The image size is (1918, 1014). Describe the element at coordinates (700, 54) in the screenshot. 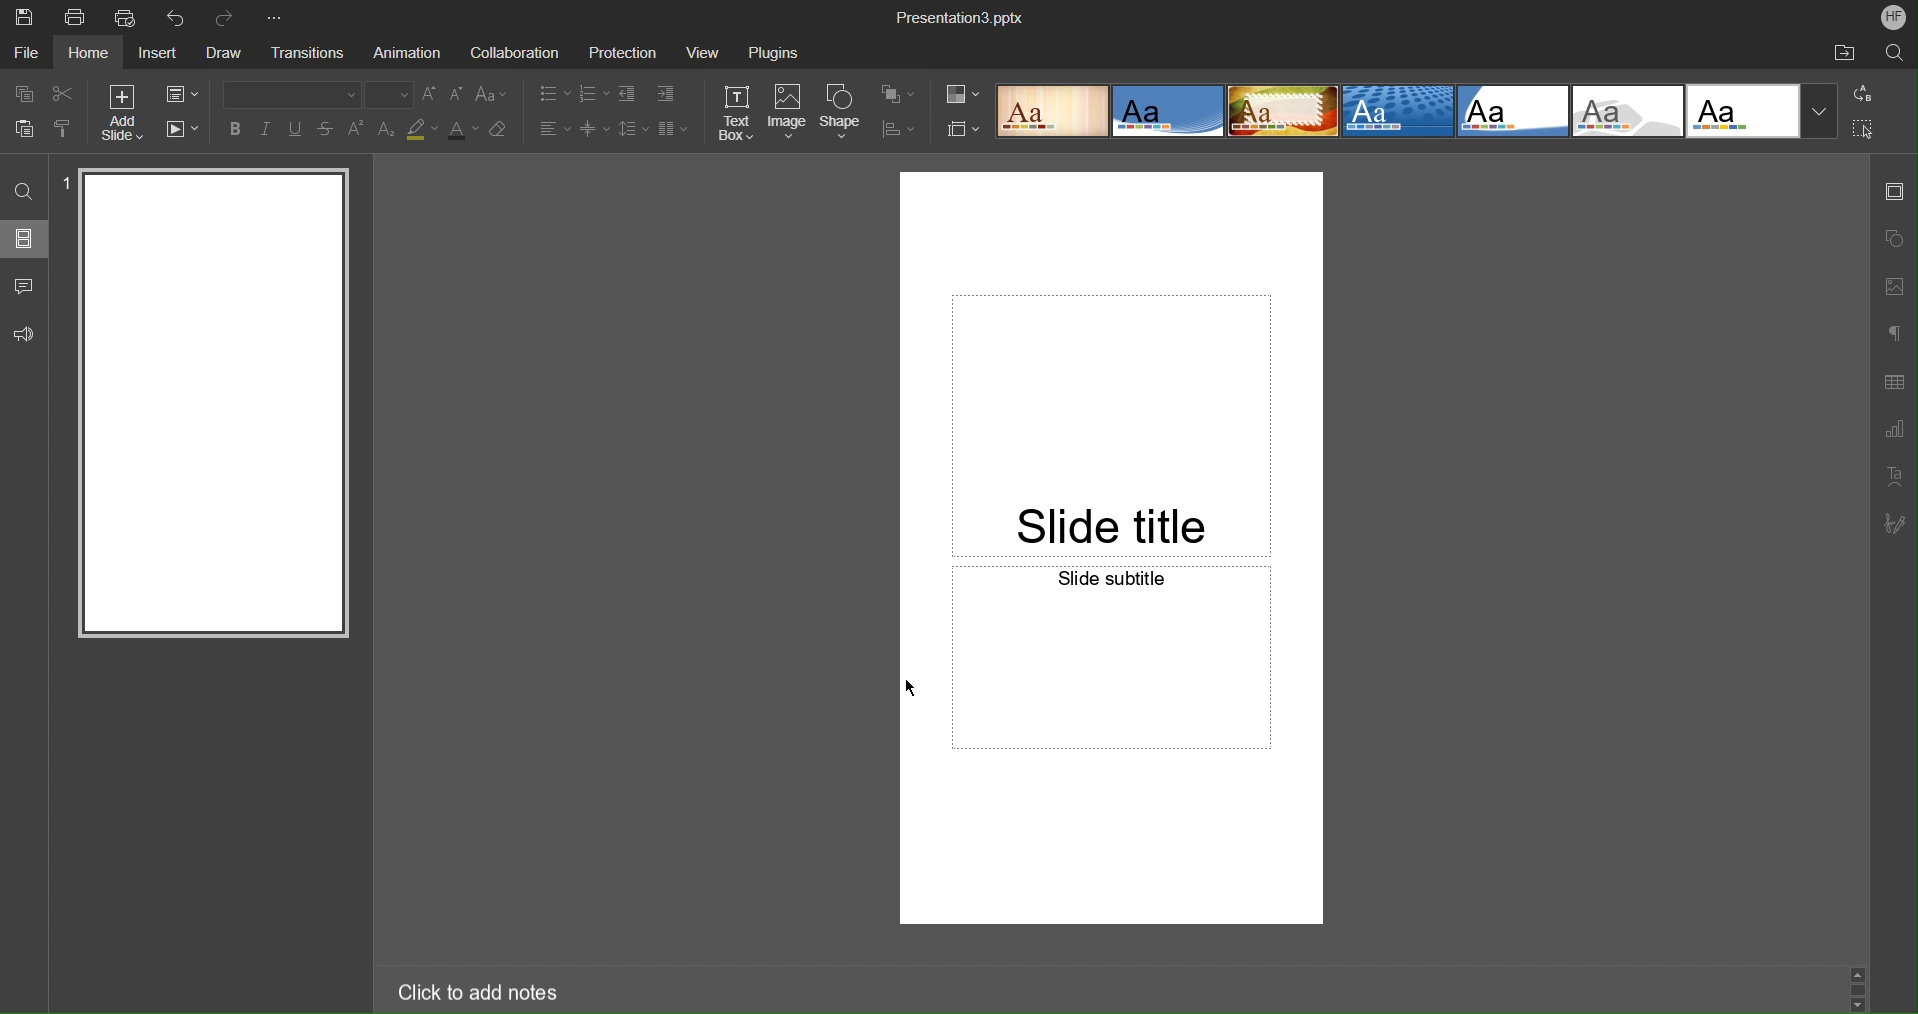

I see `View` at that location.